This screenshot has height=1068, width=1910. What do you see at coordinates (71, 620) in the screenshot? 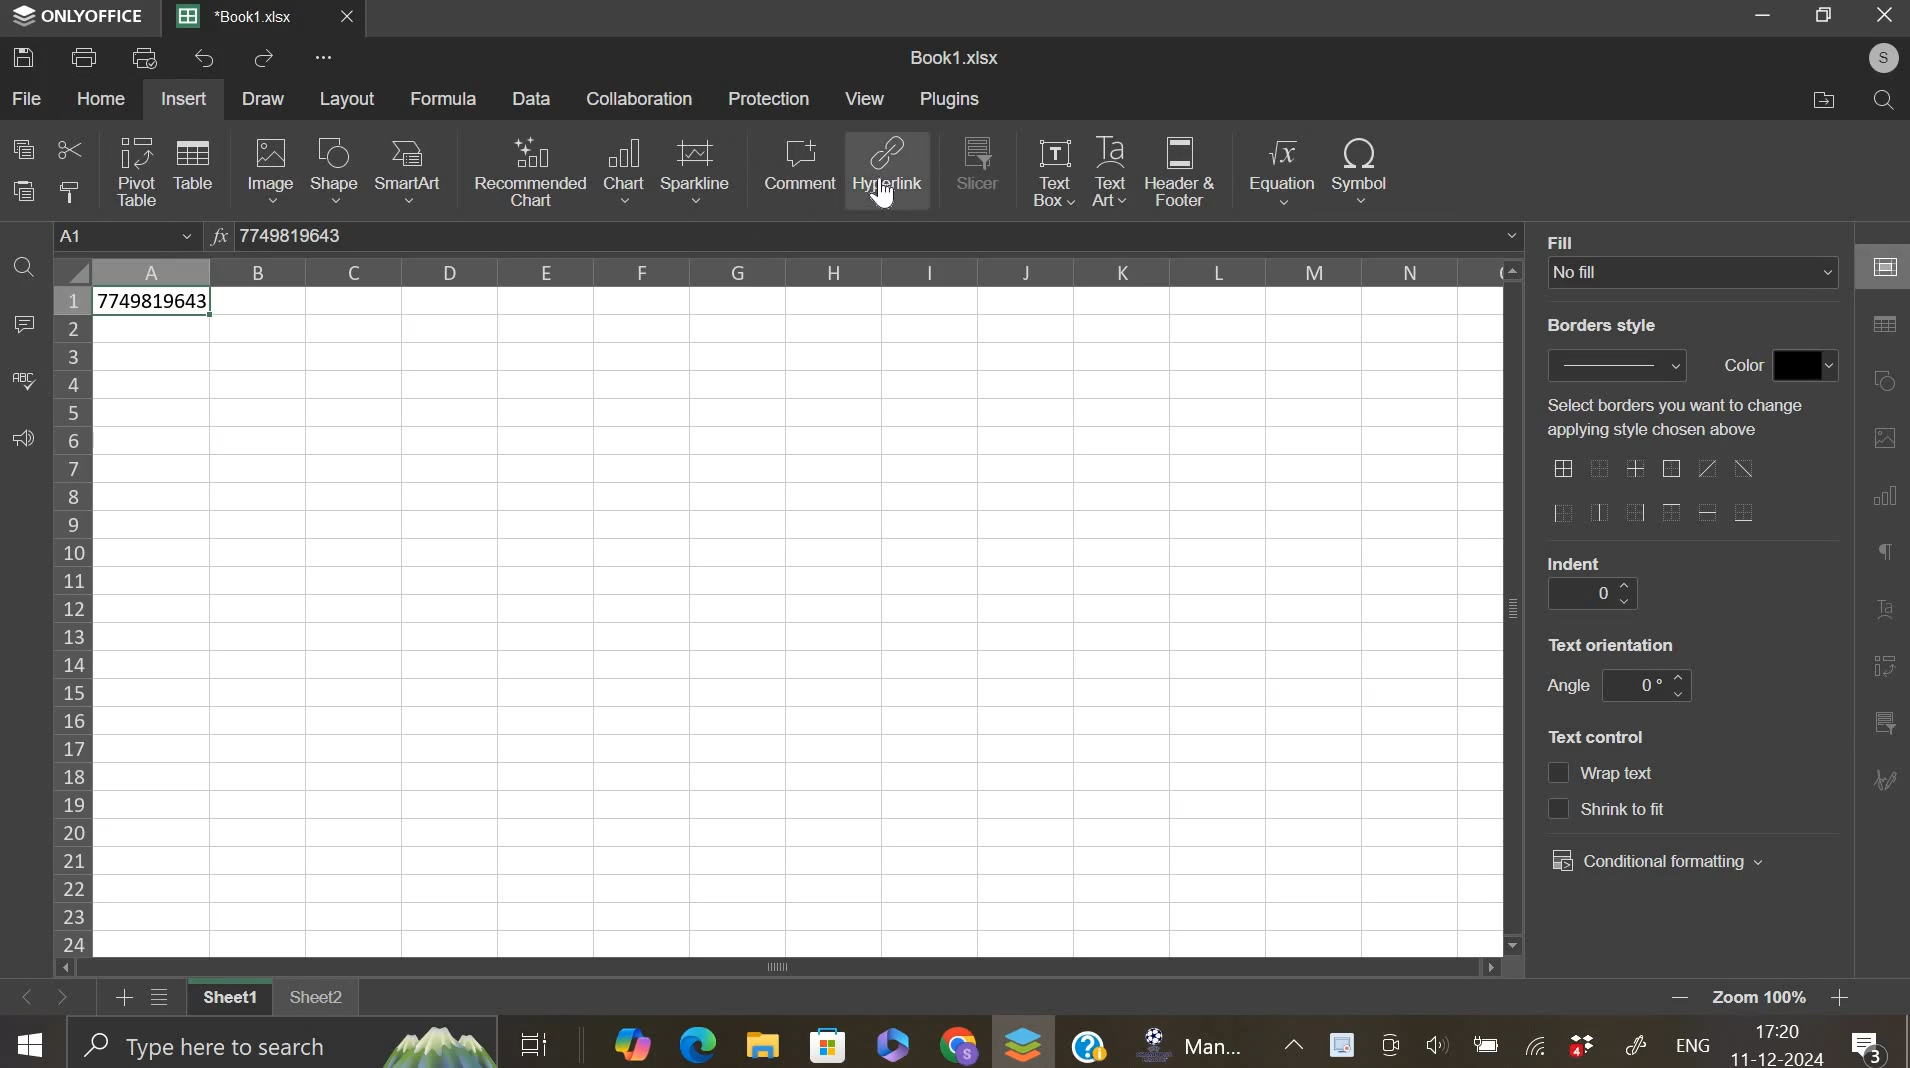
I see `row` at bounding box center [71, 620].